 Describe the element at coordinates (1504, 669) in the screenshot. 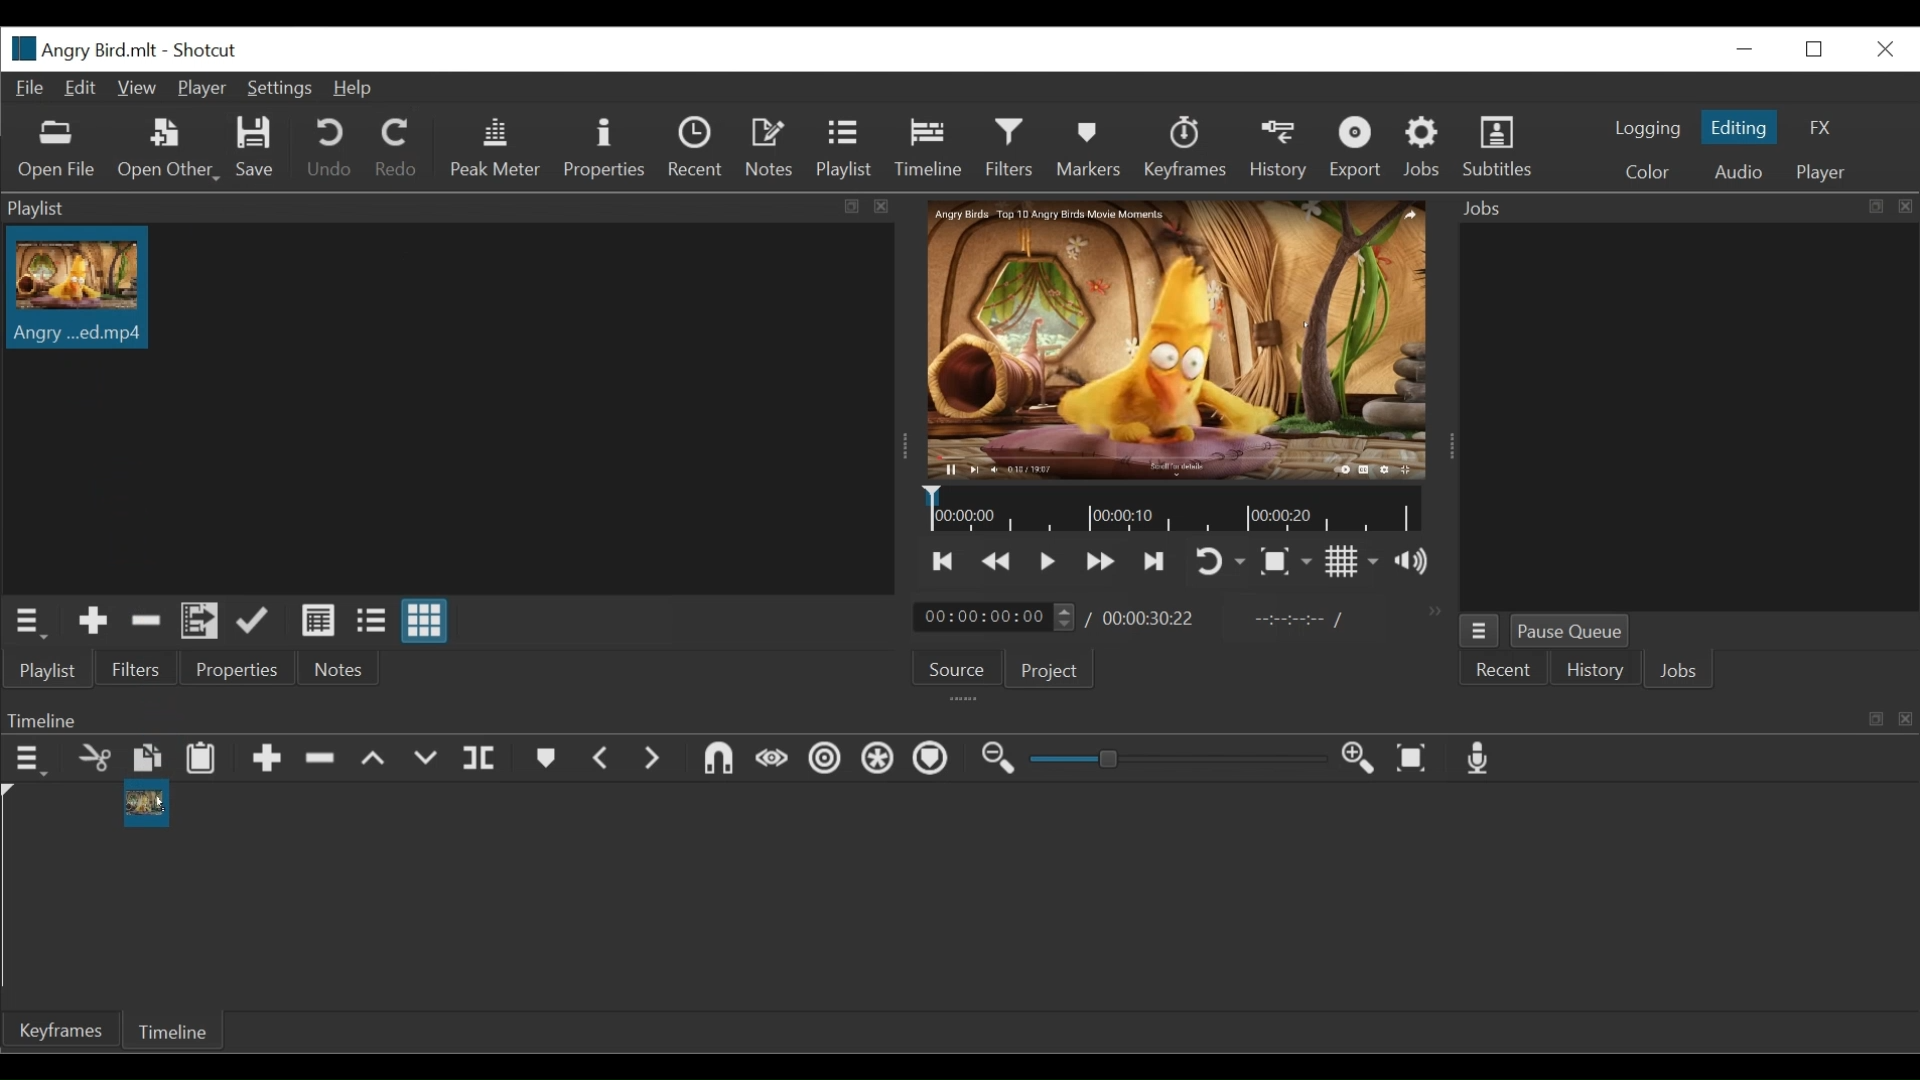

I see `Recent` at that location.